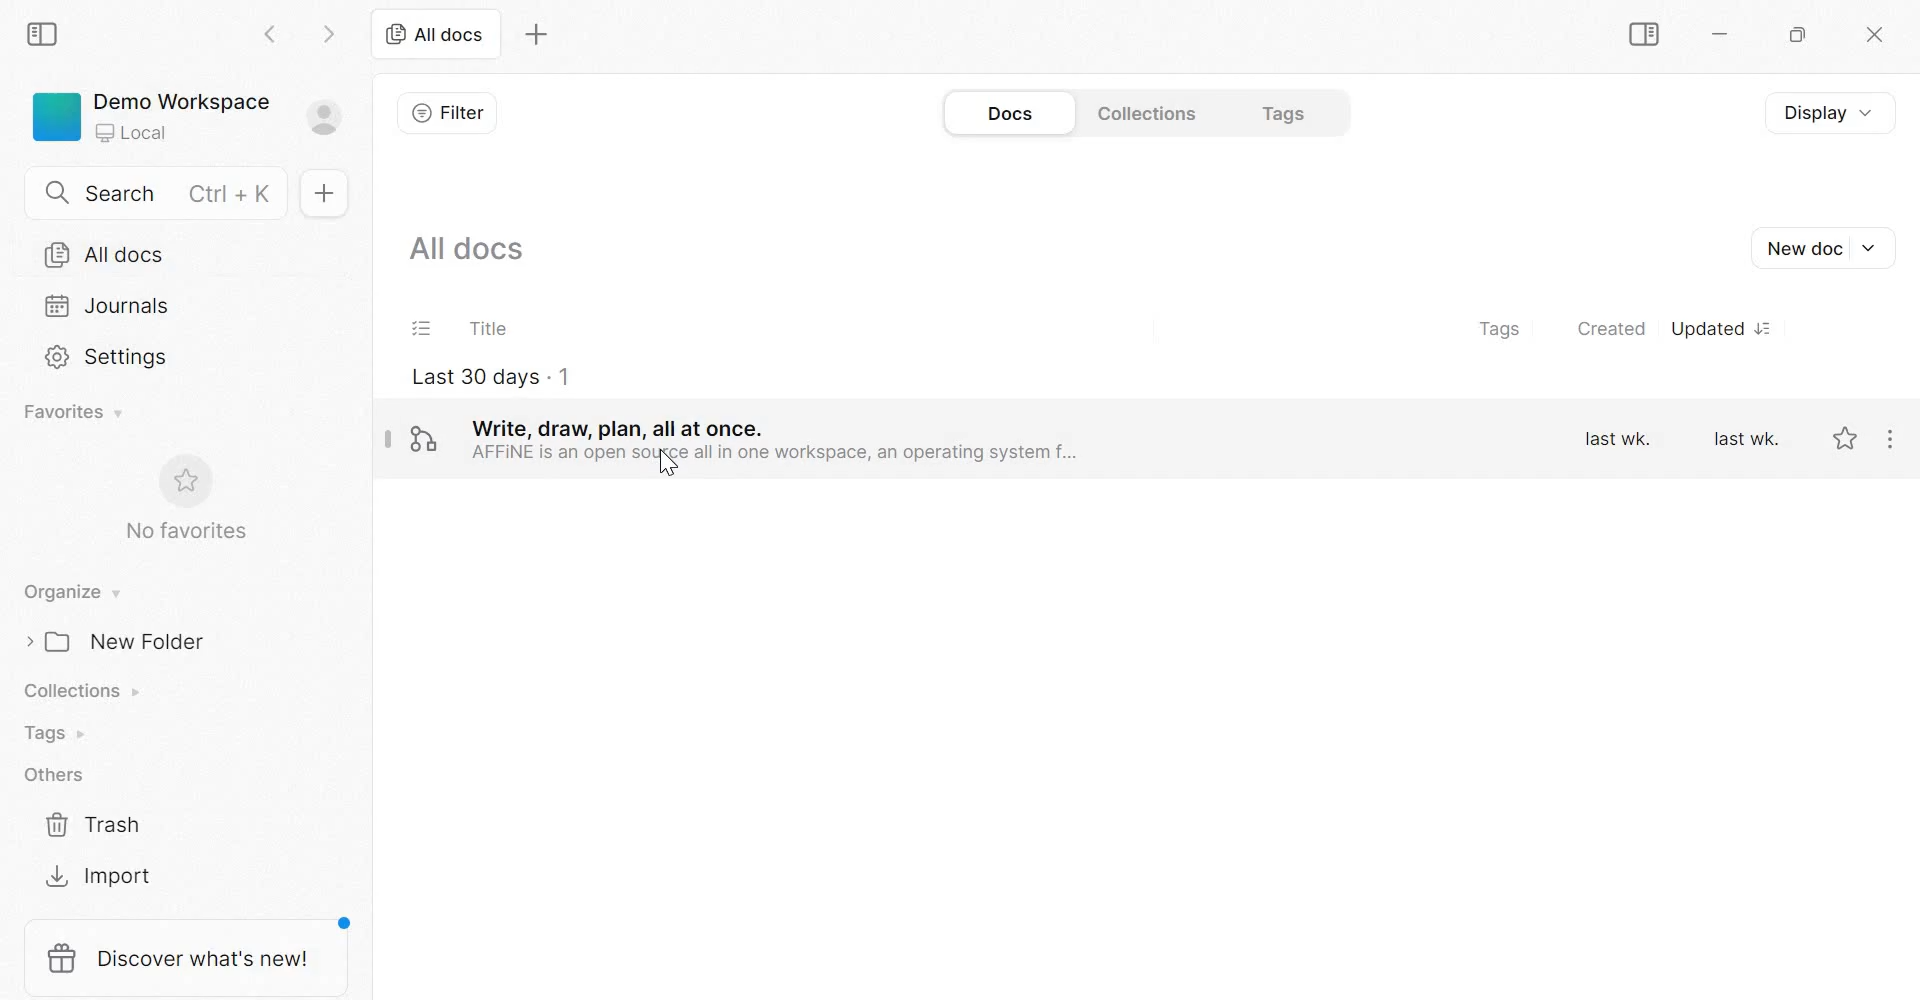 Image resolution: width=1920 pixels, height=1000 pixels. What do you see at coordinates (1147, 113) in the screenshot?
I see `Collections` at bounding box center [1147, 113].